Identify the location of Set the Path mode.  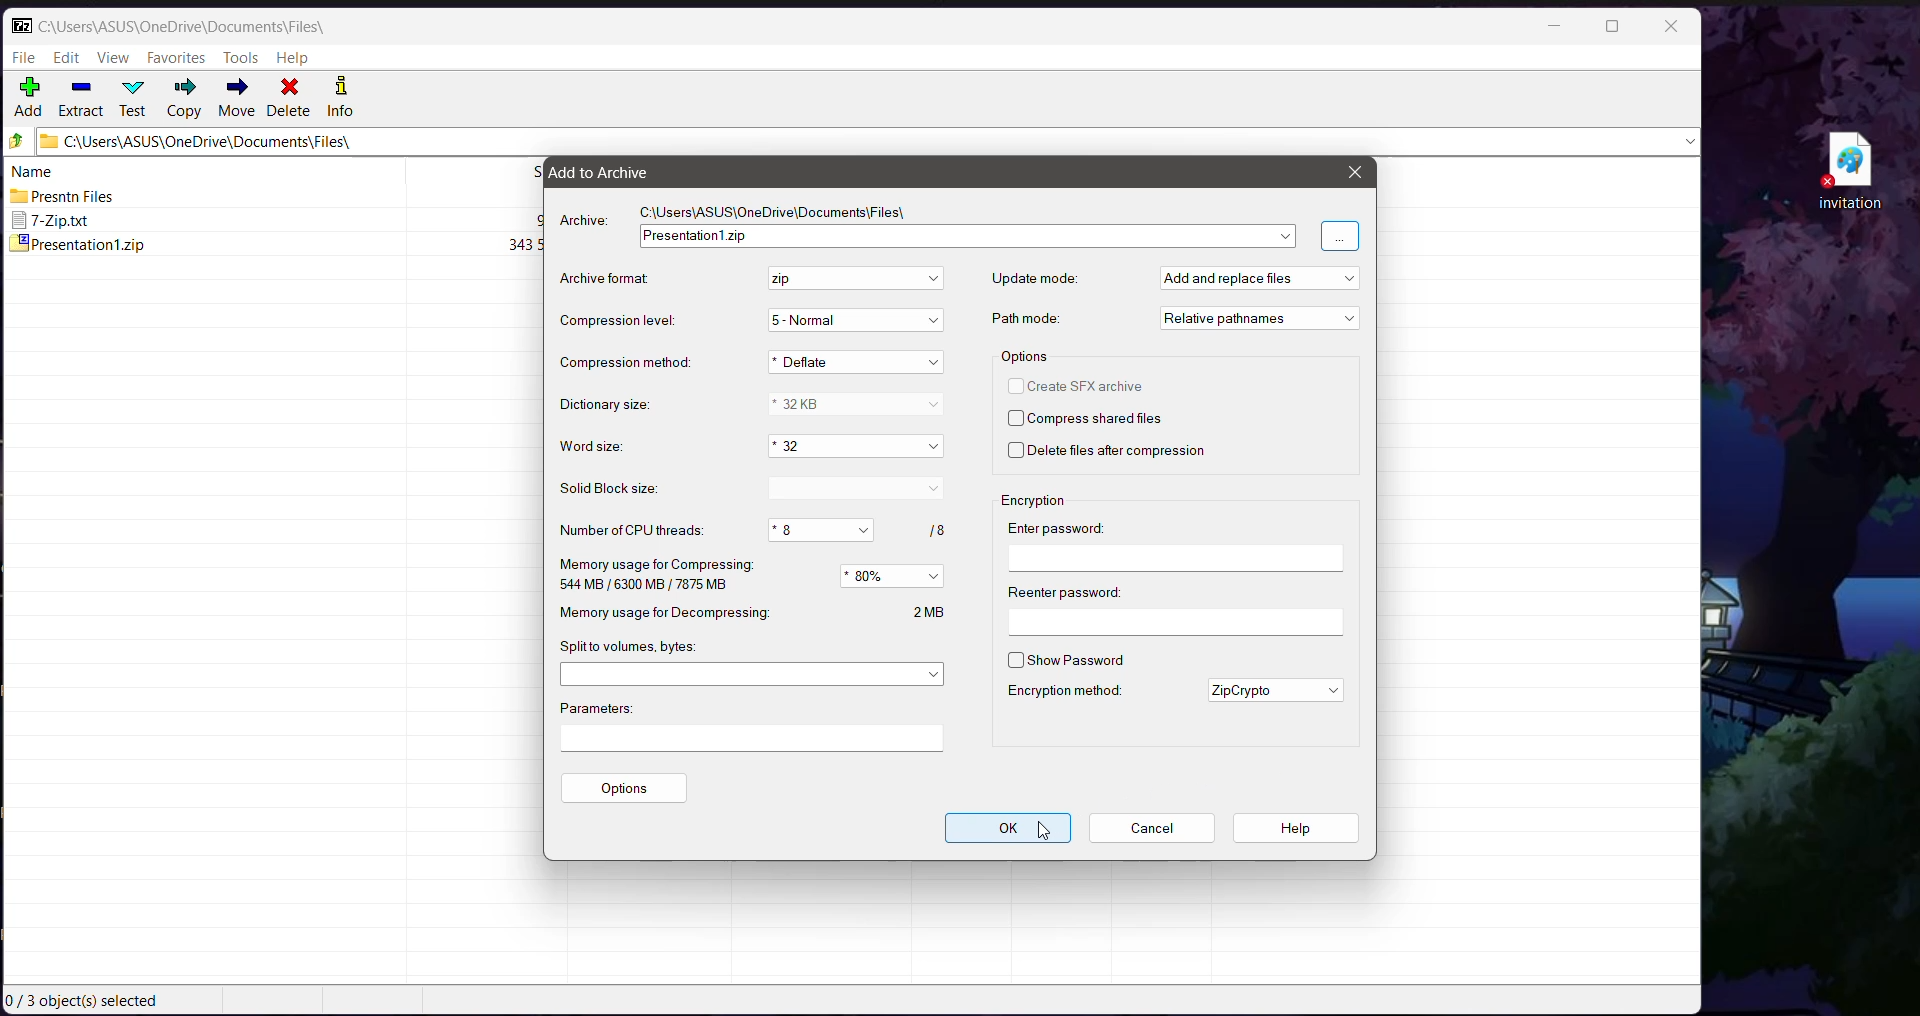
(1256, 318).